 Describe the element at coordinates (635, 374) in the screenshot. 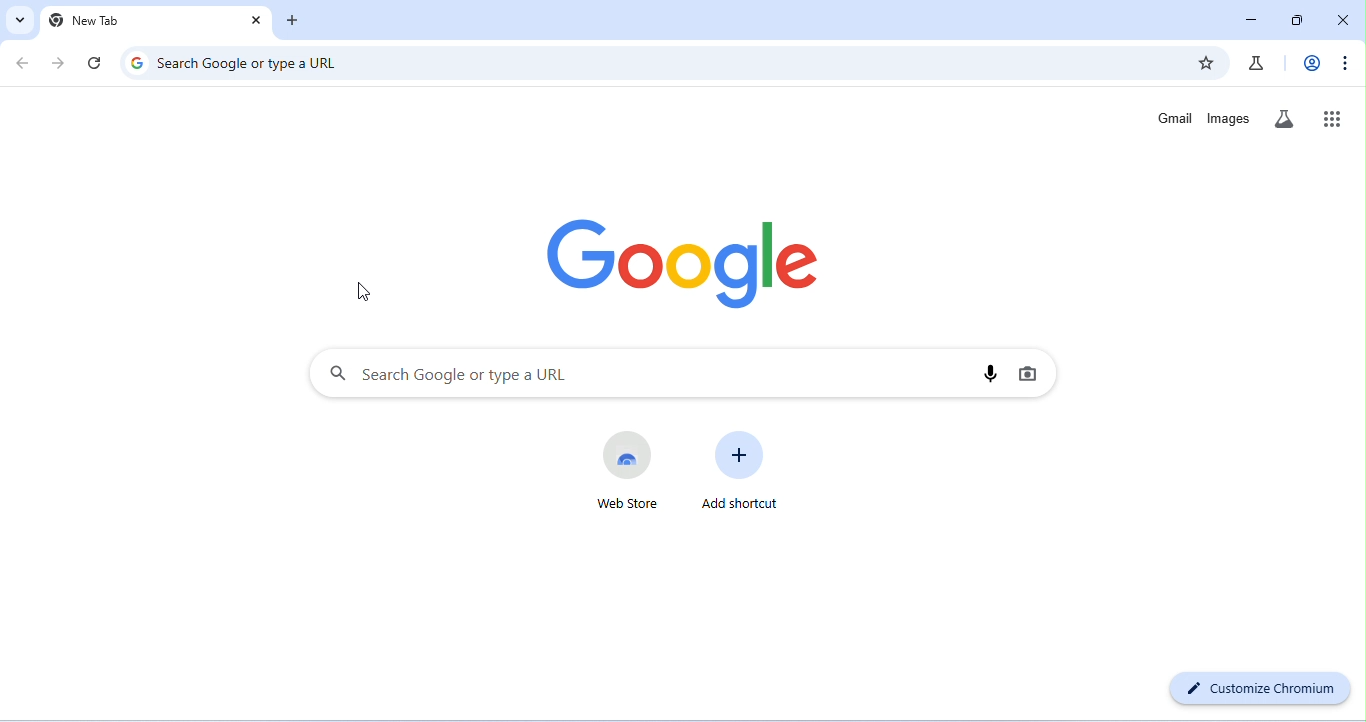

I see `search google or type a URL` at that location.